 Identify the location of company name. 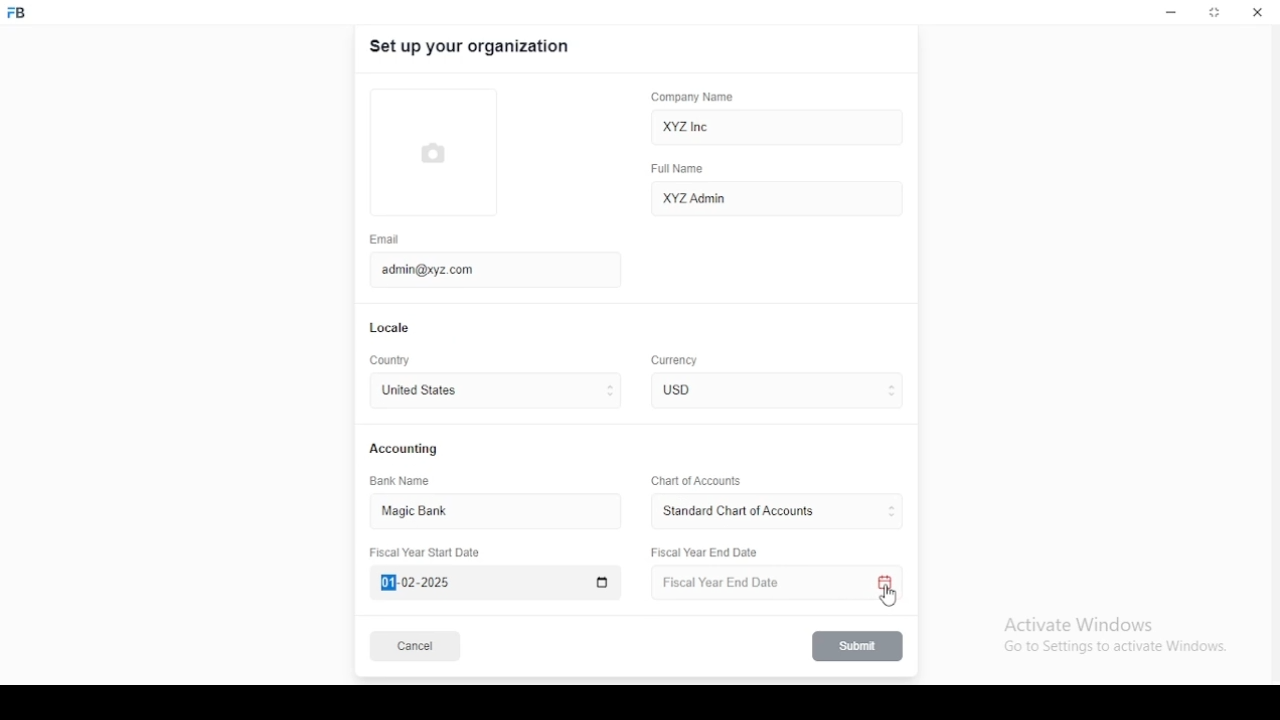
(692, 97).